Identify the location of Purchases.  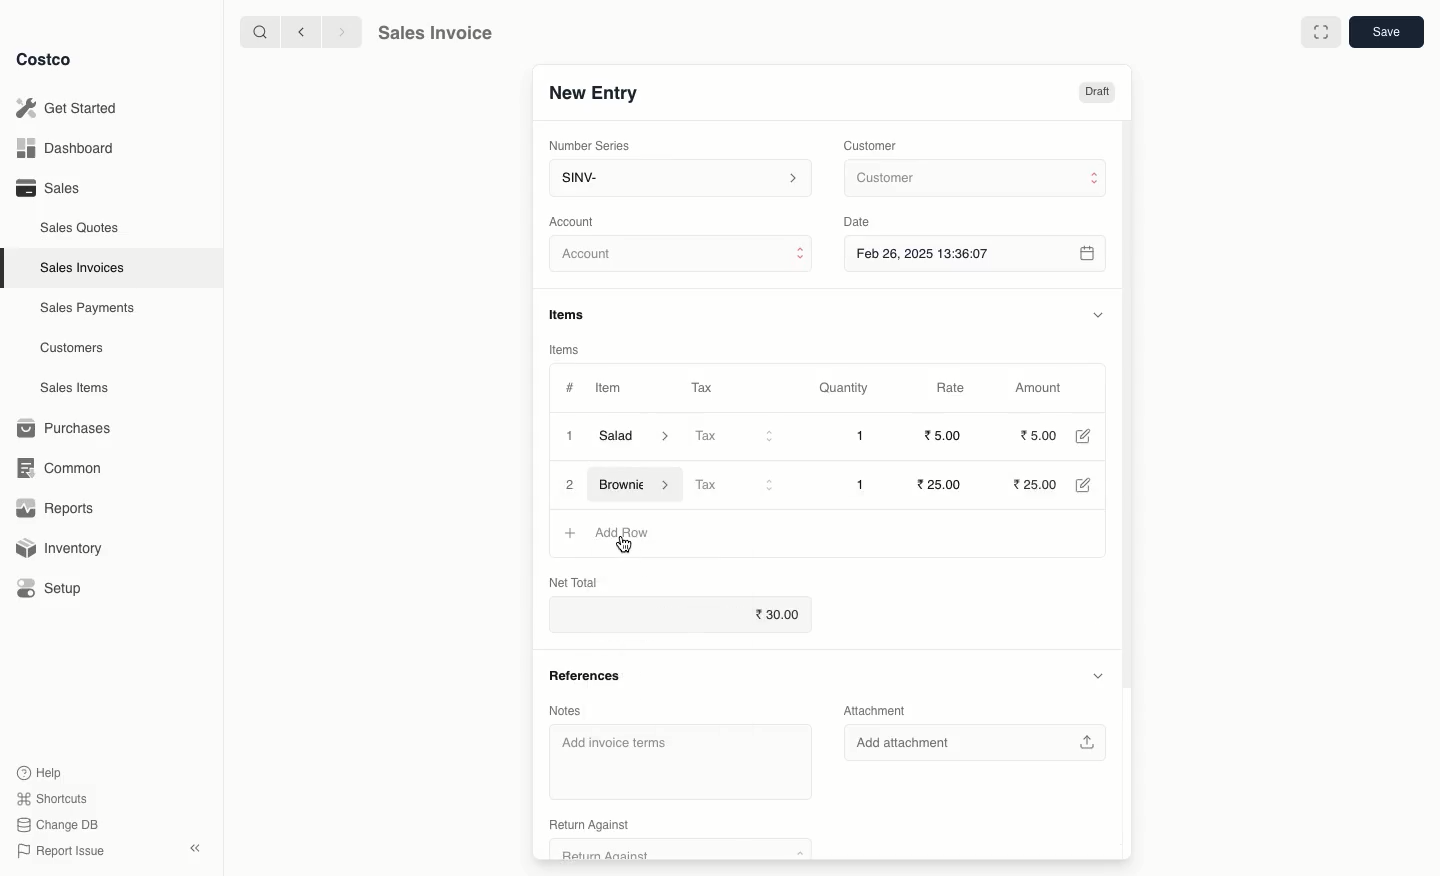
(69, 428).